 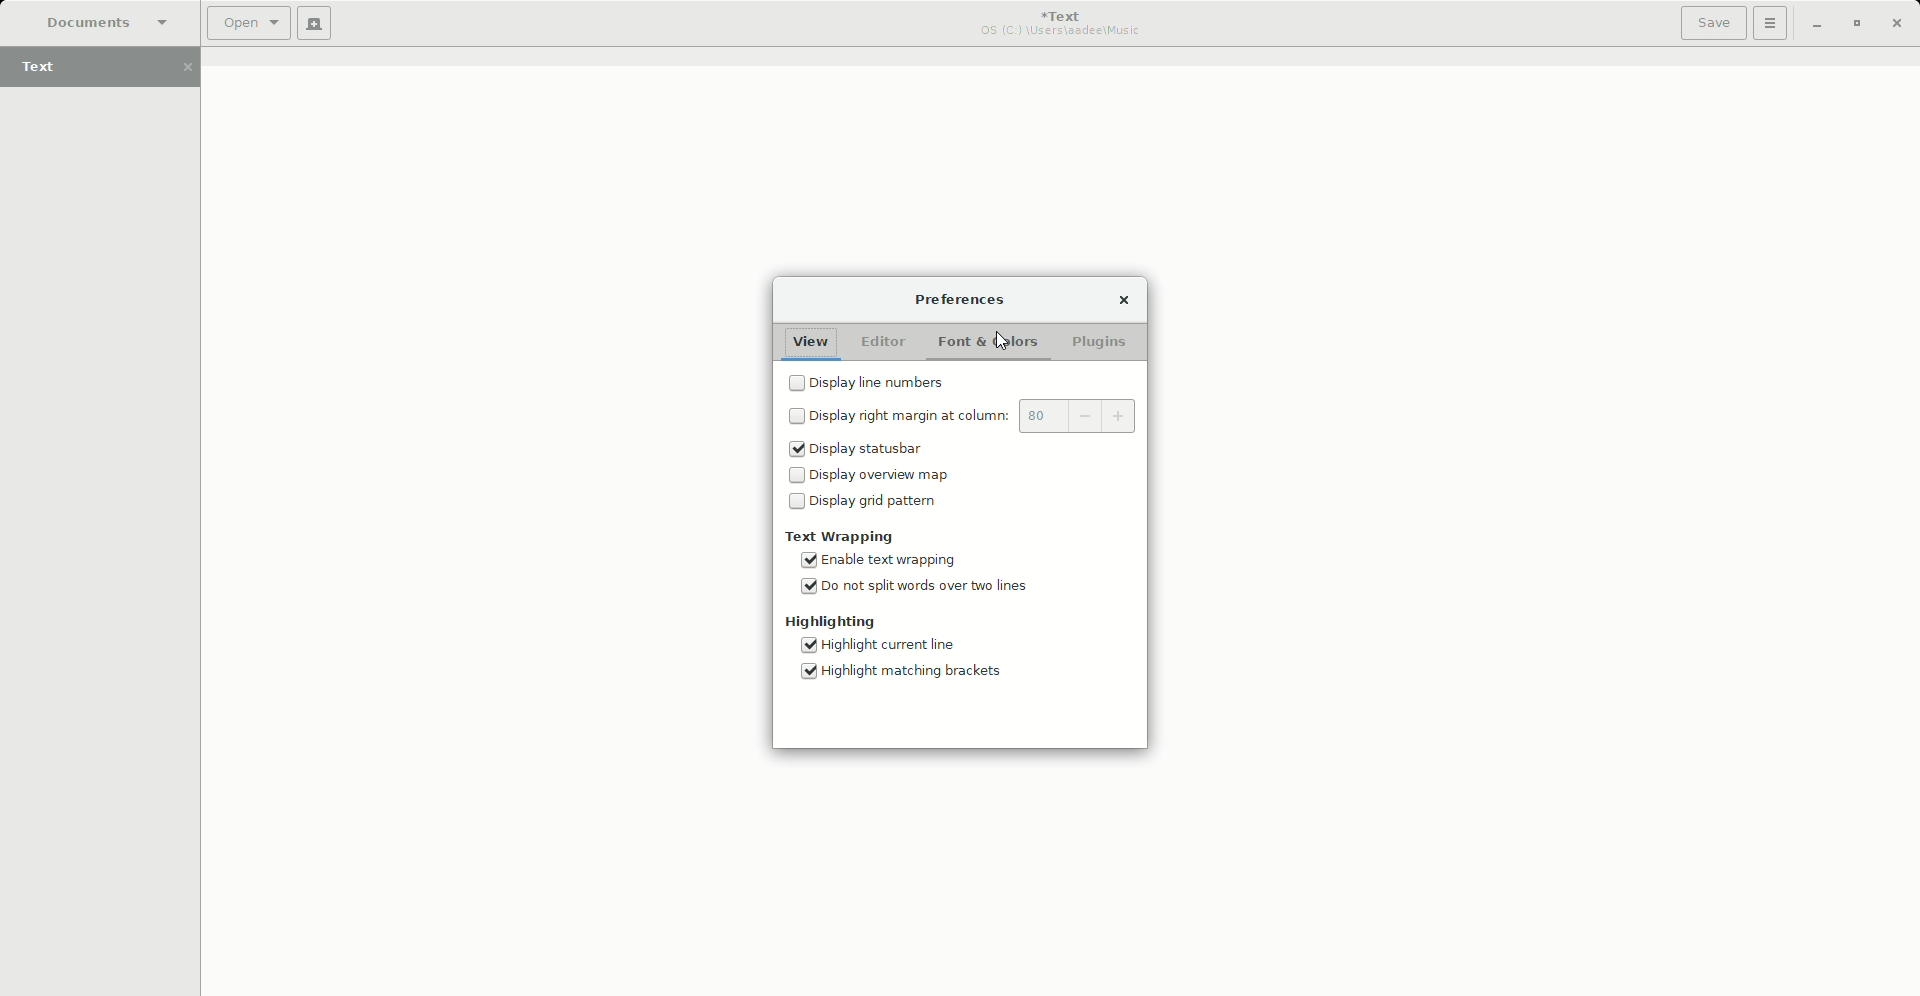 What do you see at coordinates (909, 670) in the screenshot?
I see `Highlight matching brackets` at bounding box center [909, 670].